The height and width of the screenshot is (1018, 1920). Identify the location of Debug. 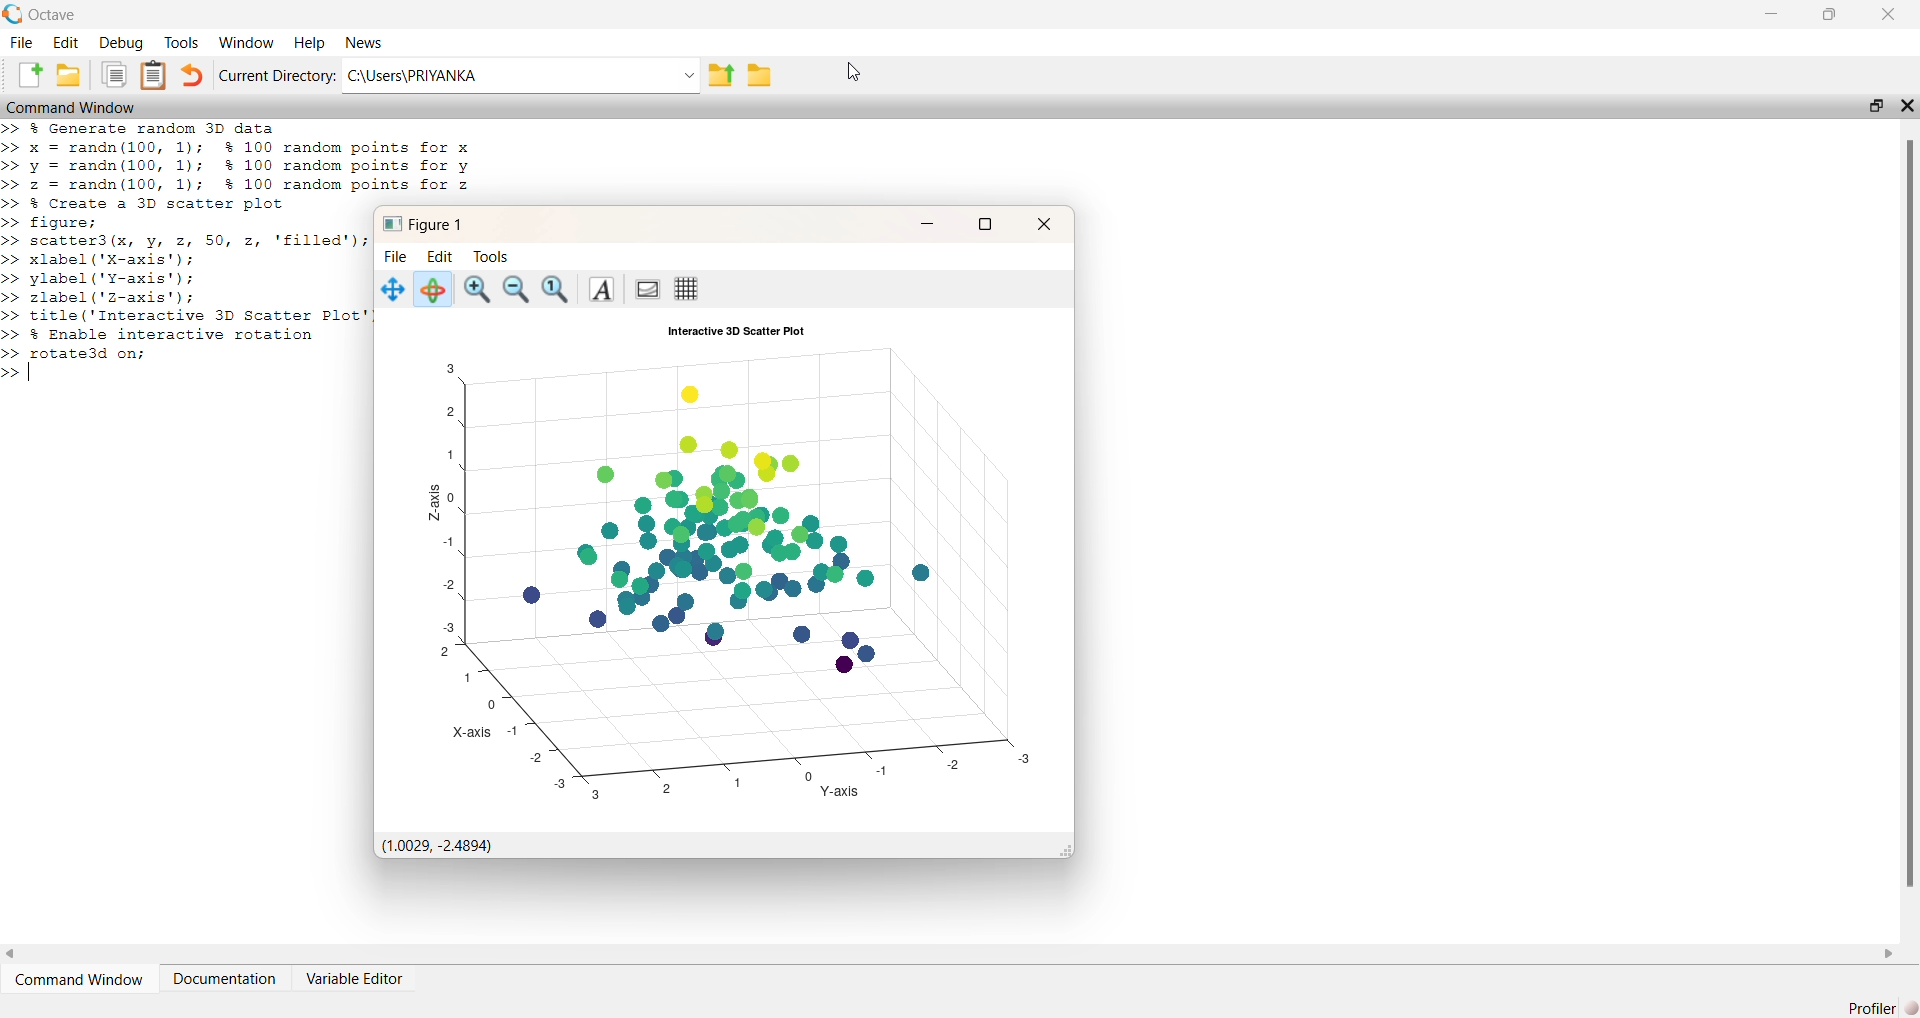
(122, 43).